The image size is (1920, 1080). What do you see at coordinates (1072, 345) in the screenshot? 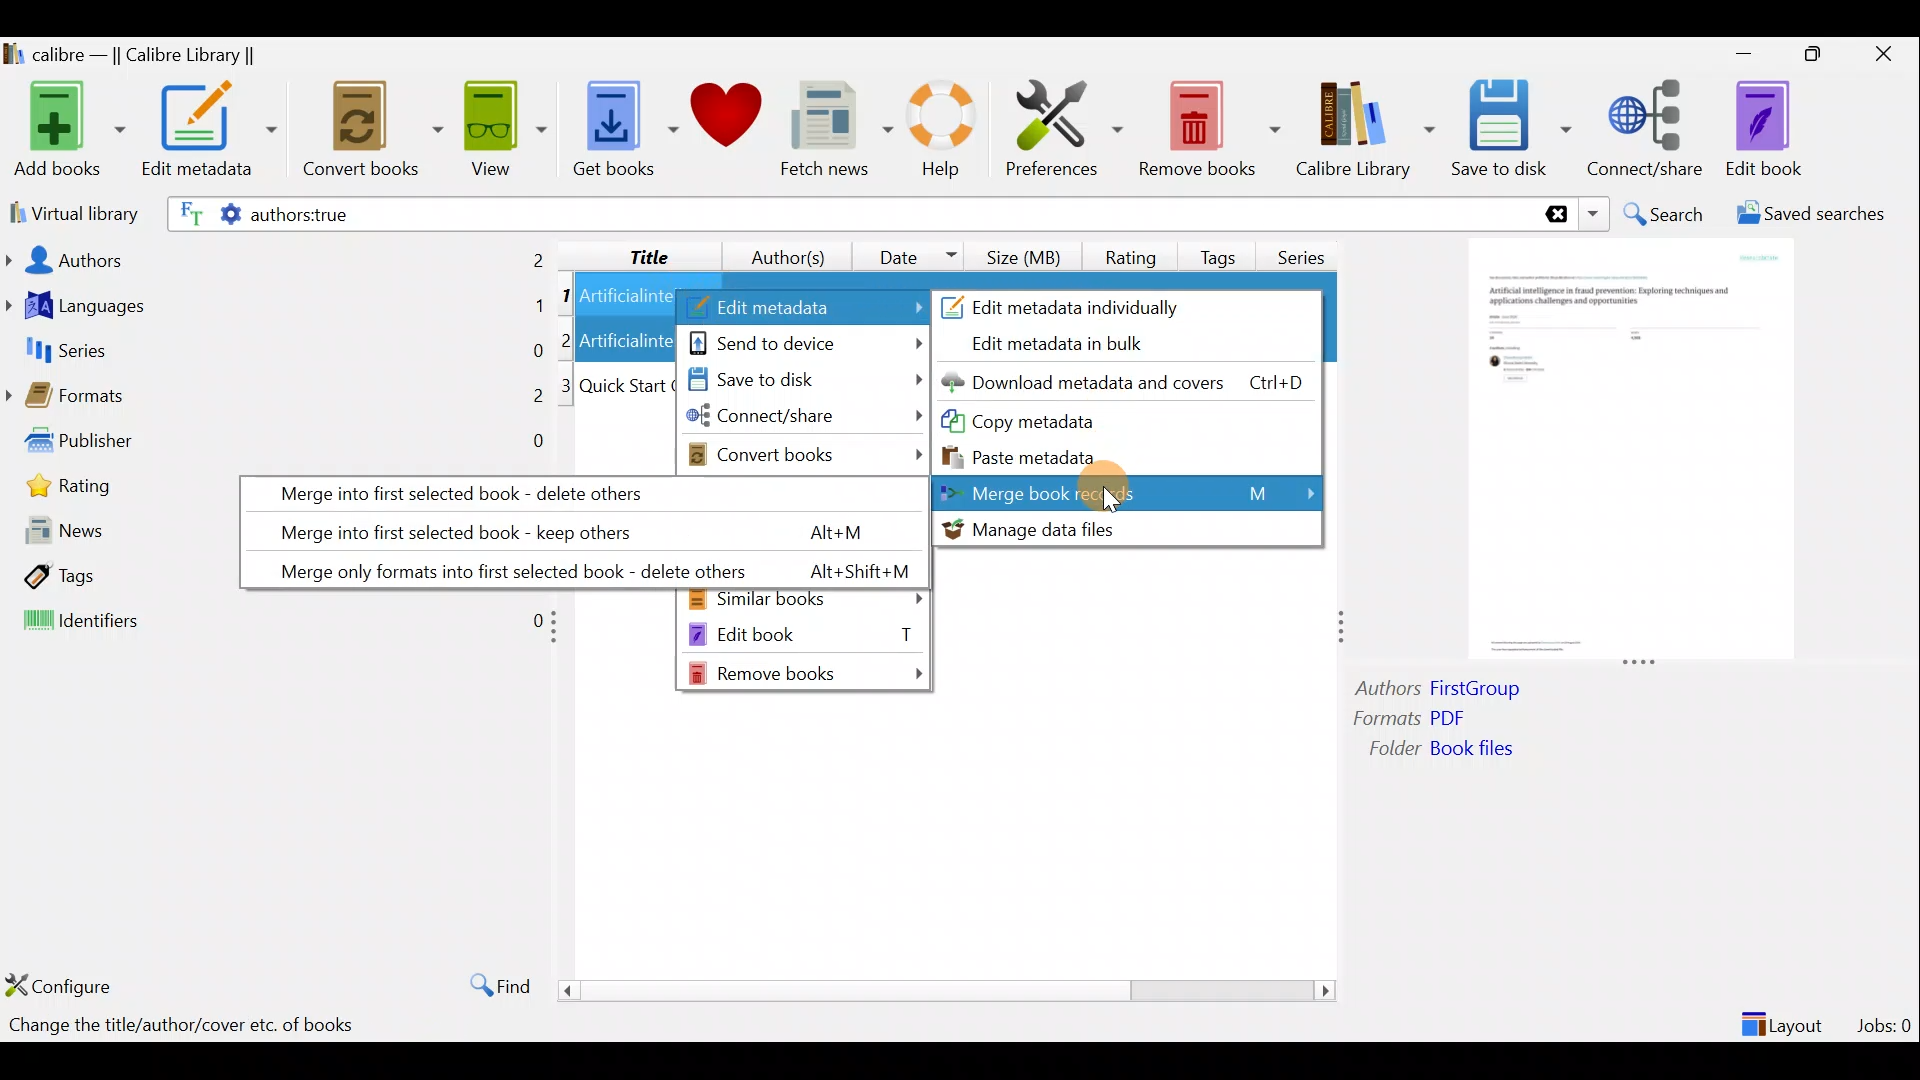
I see `Edit metadata in bulk` at bounding box center [1072, 345].